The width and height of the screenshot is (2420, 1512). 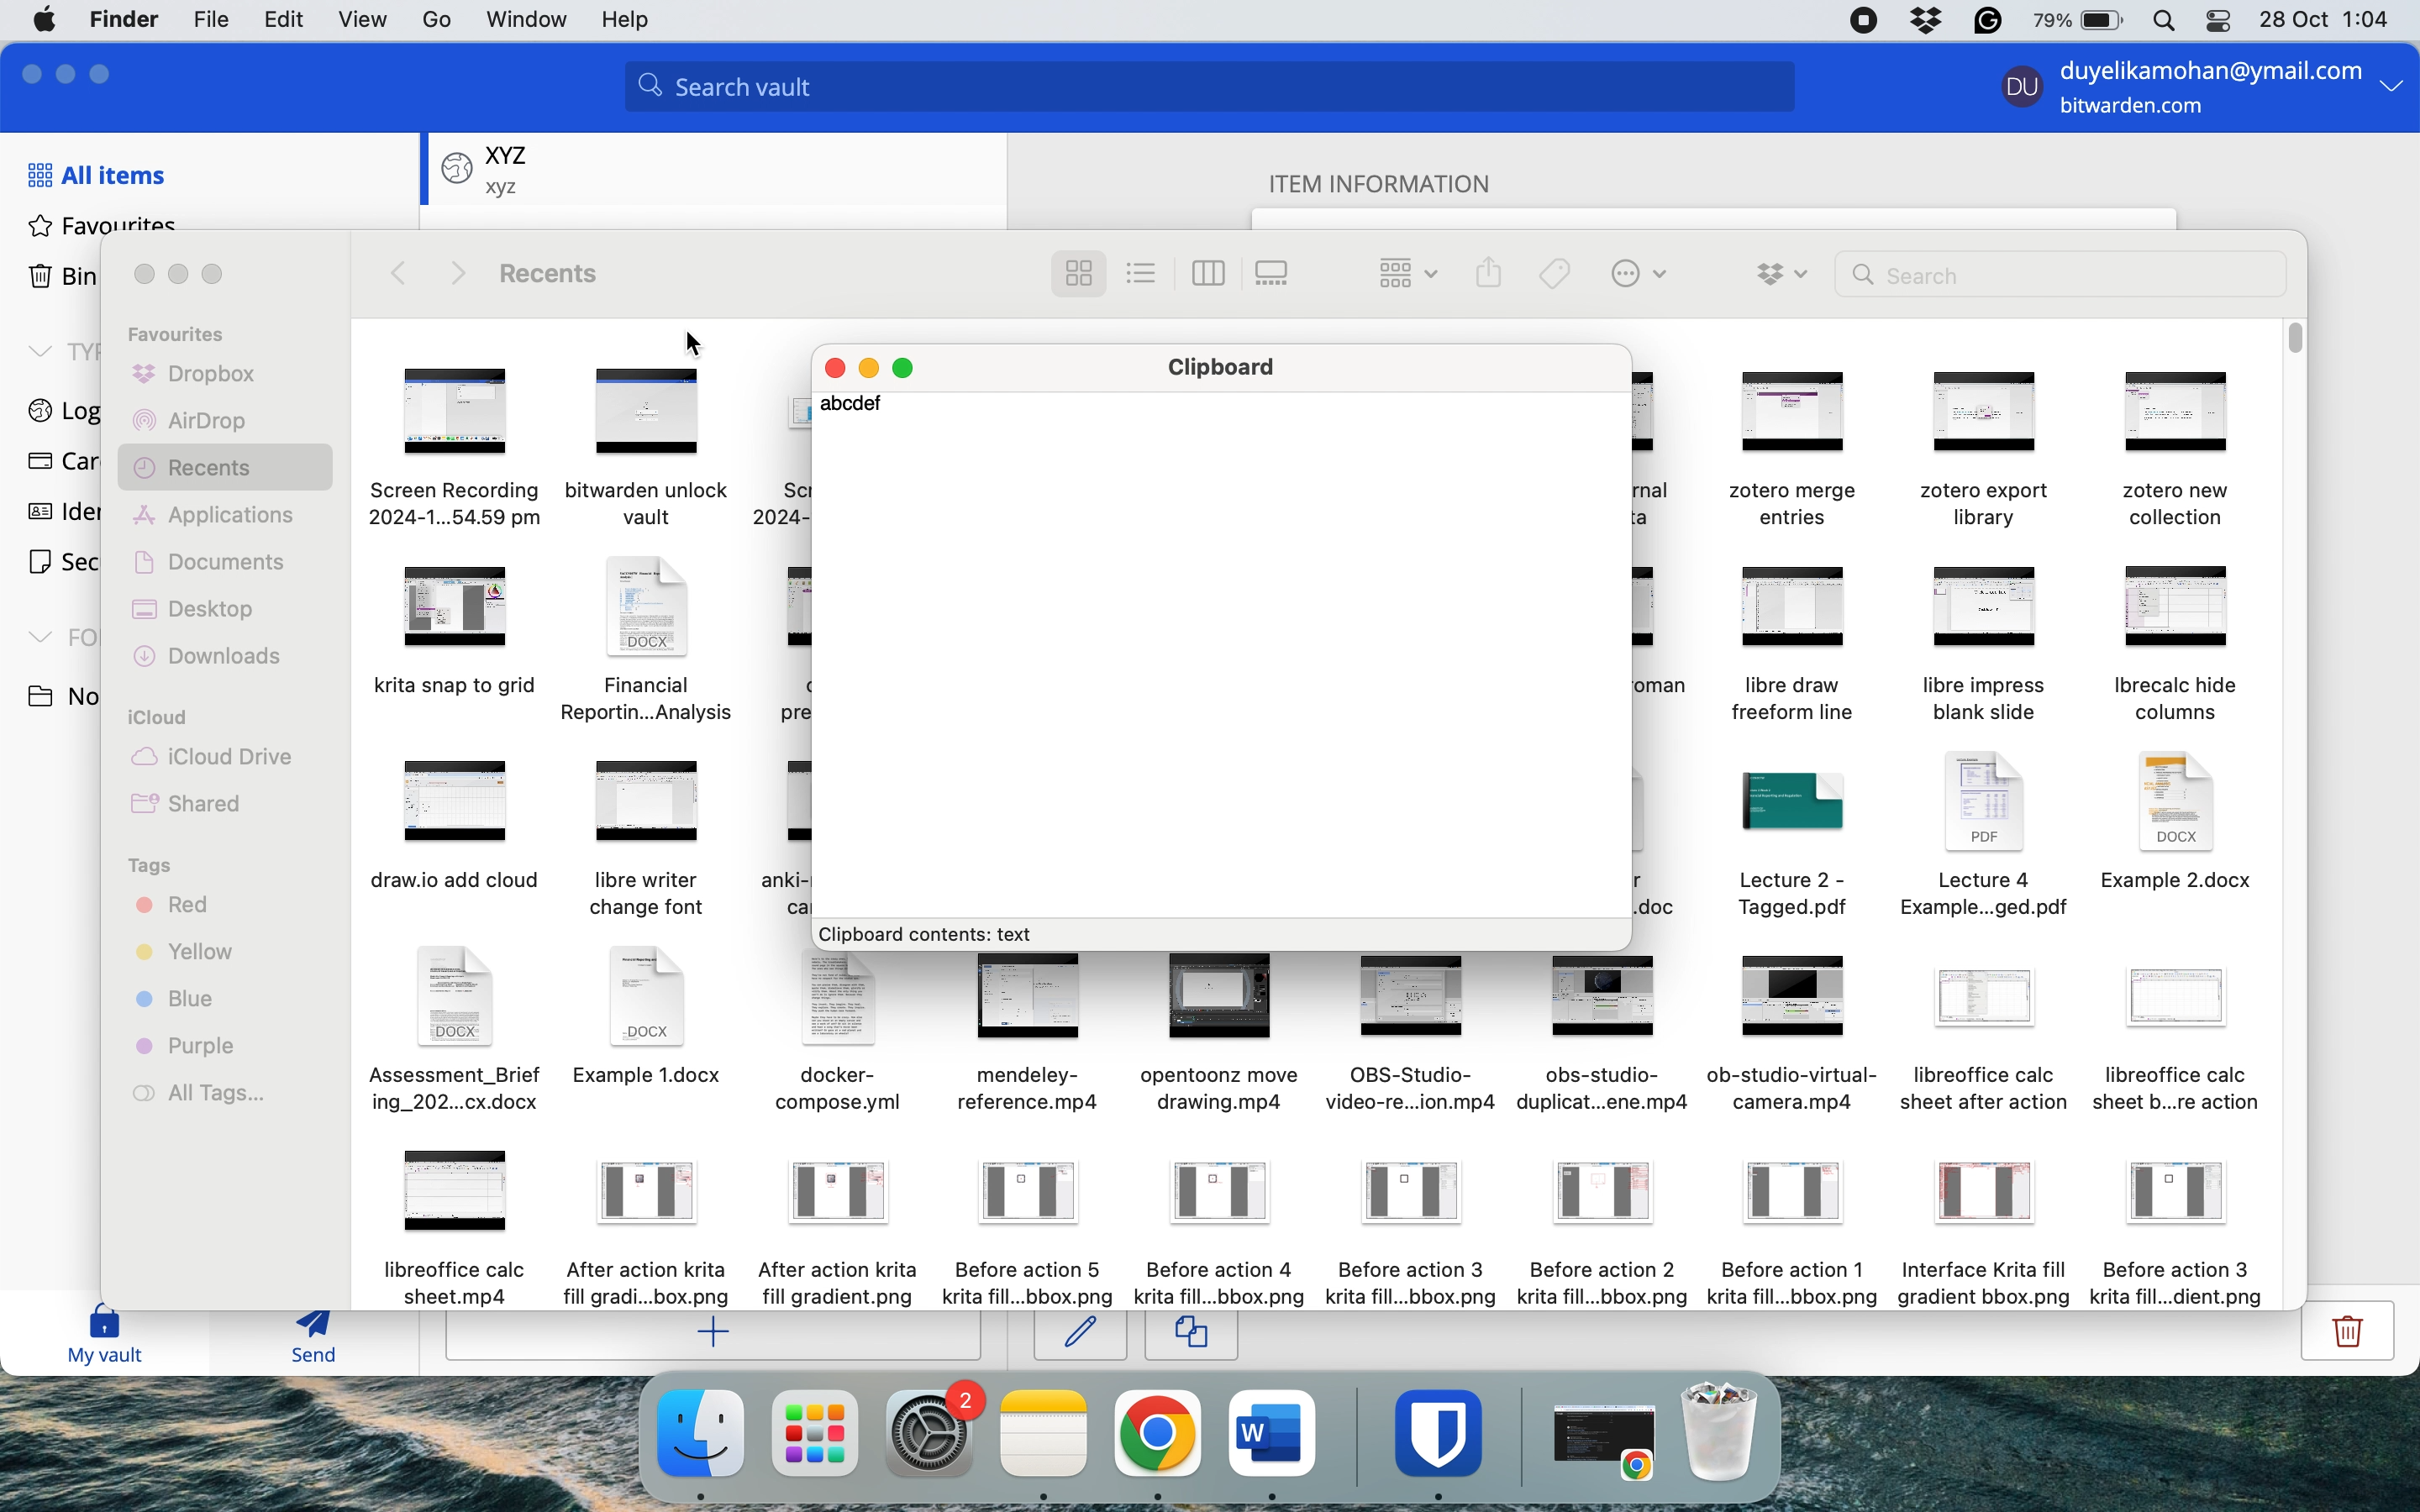 I want to click on close, so click(x=26, y=72).